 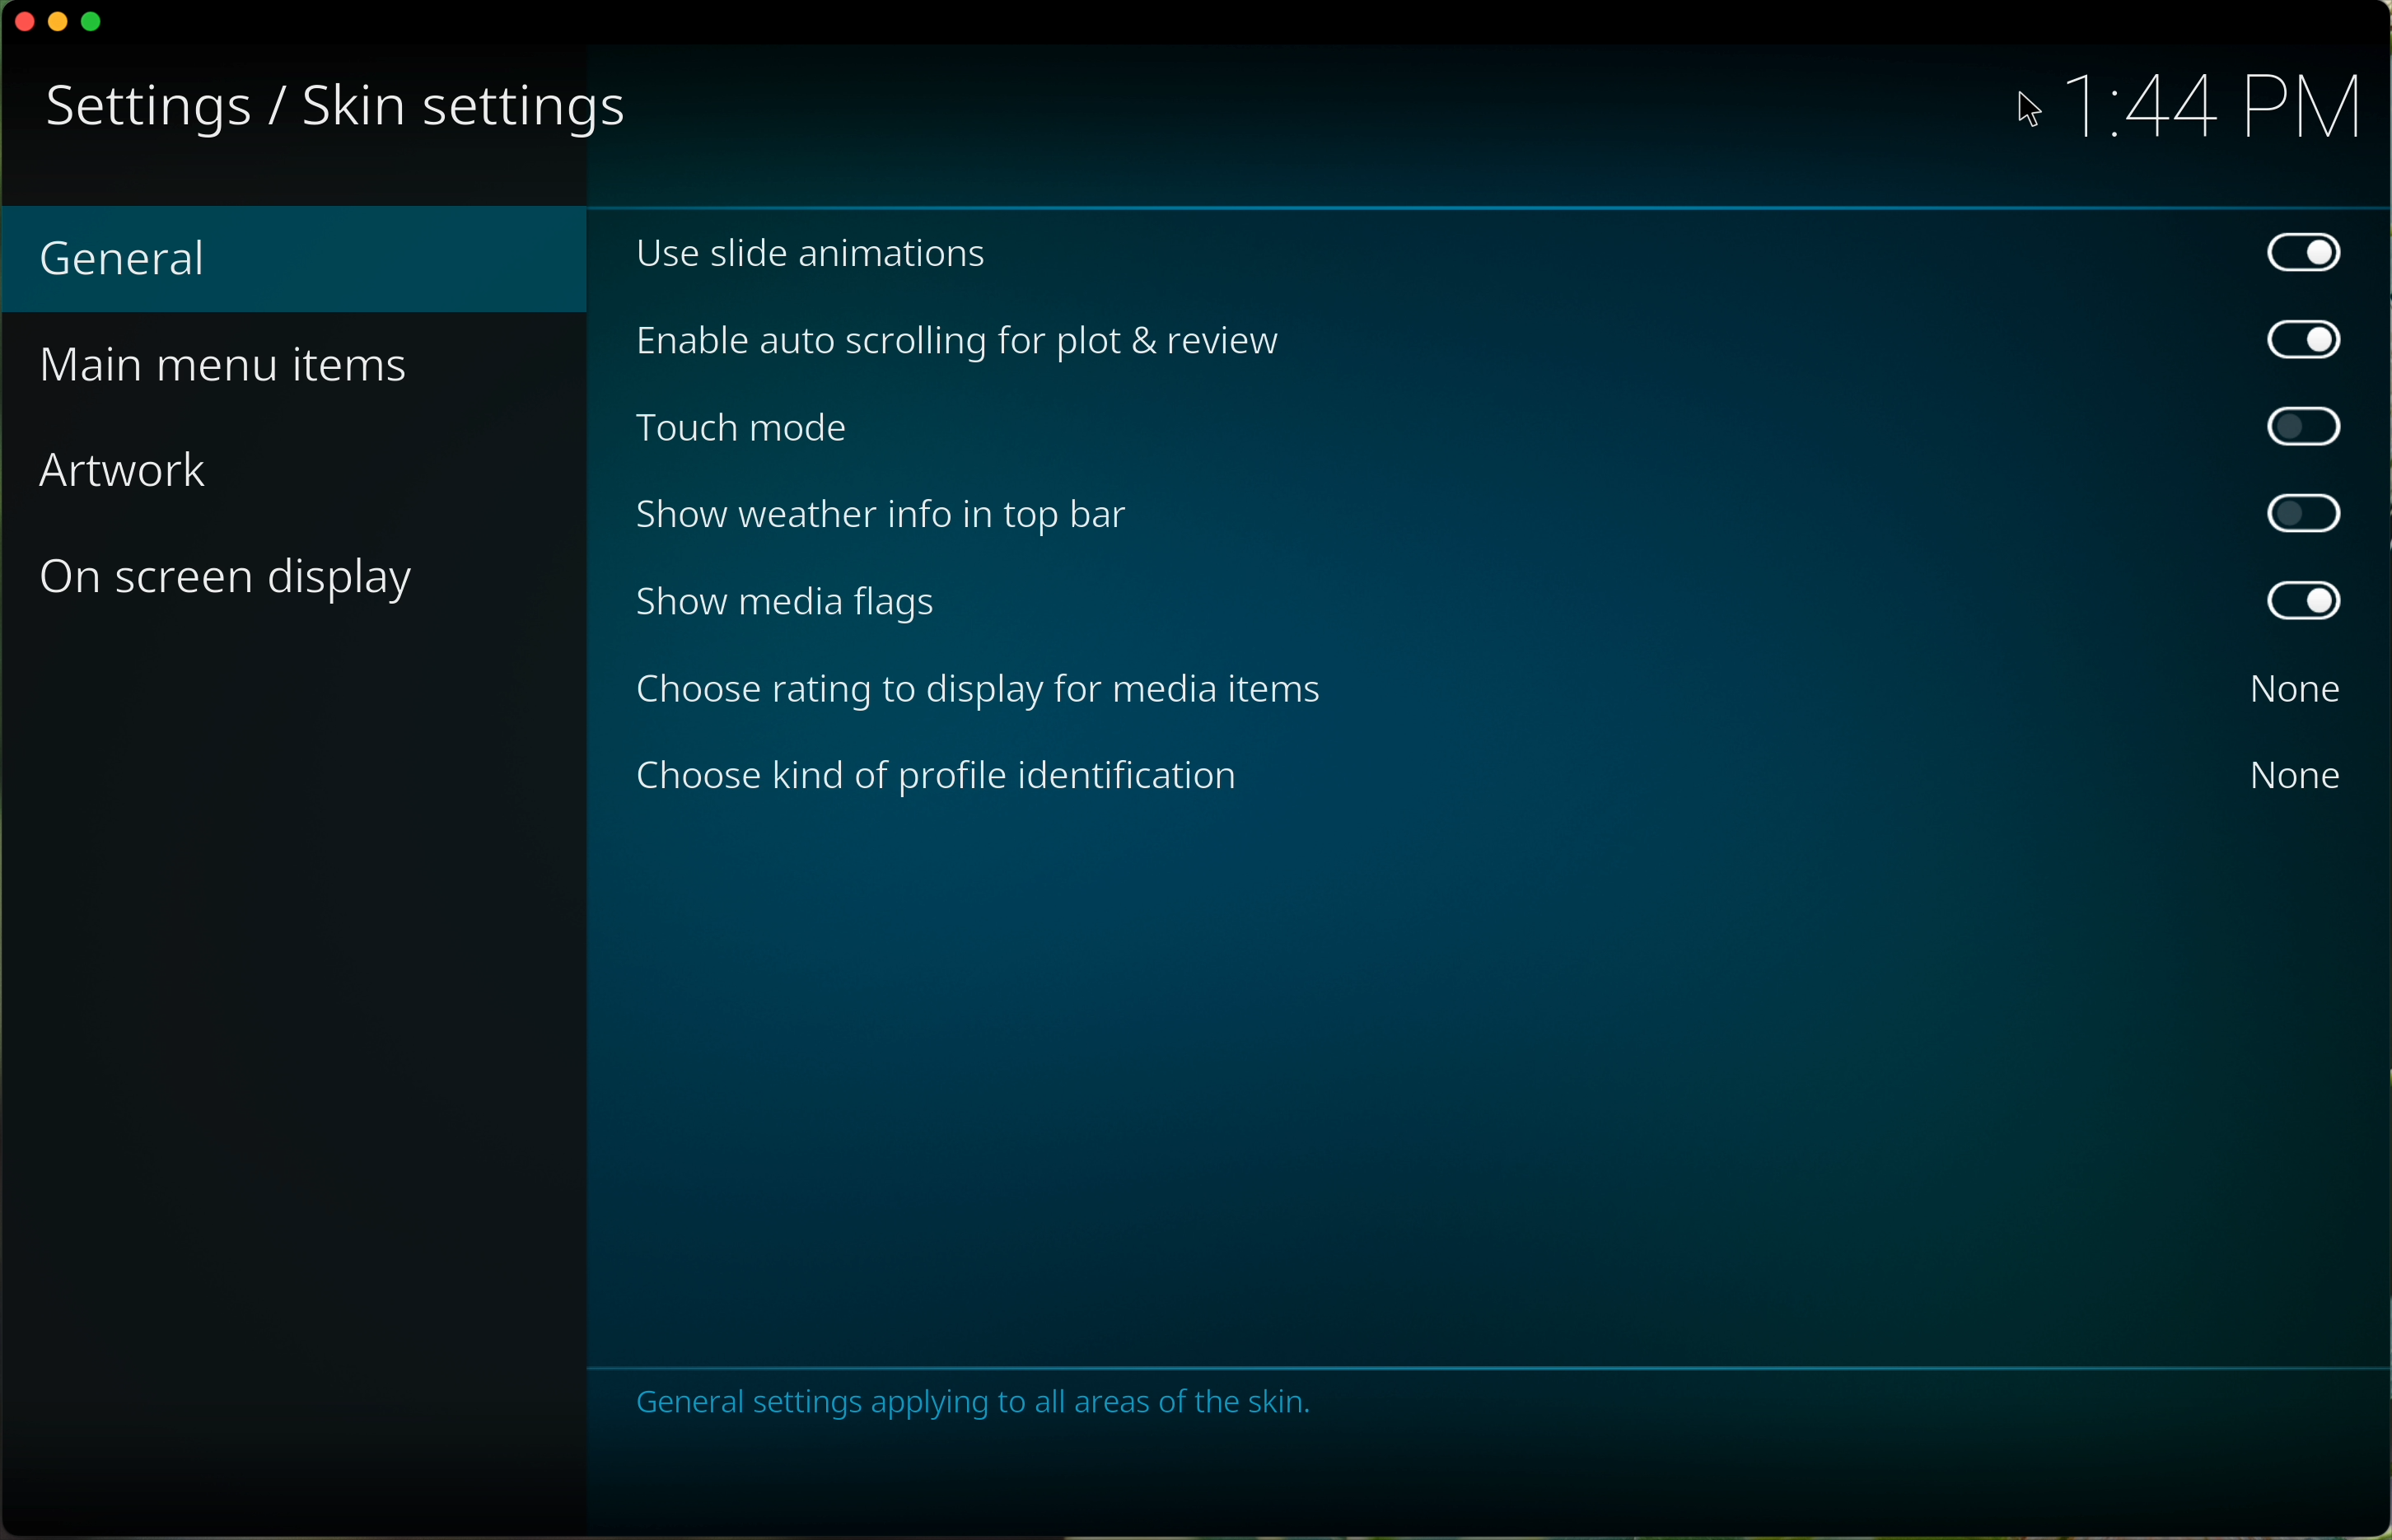 I want to click on skin settings, so click(x=450, y=112).